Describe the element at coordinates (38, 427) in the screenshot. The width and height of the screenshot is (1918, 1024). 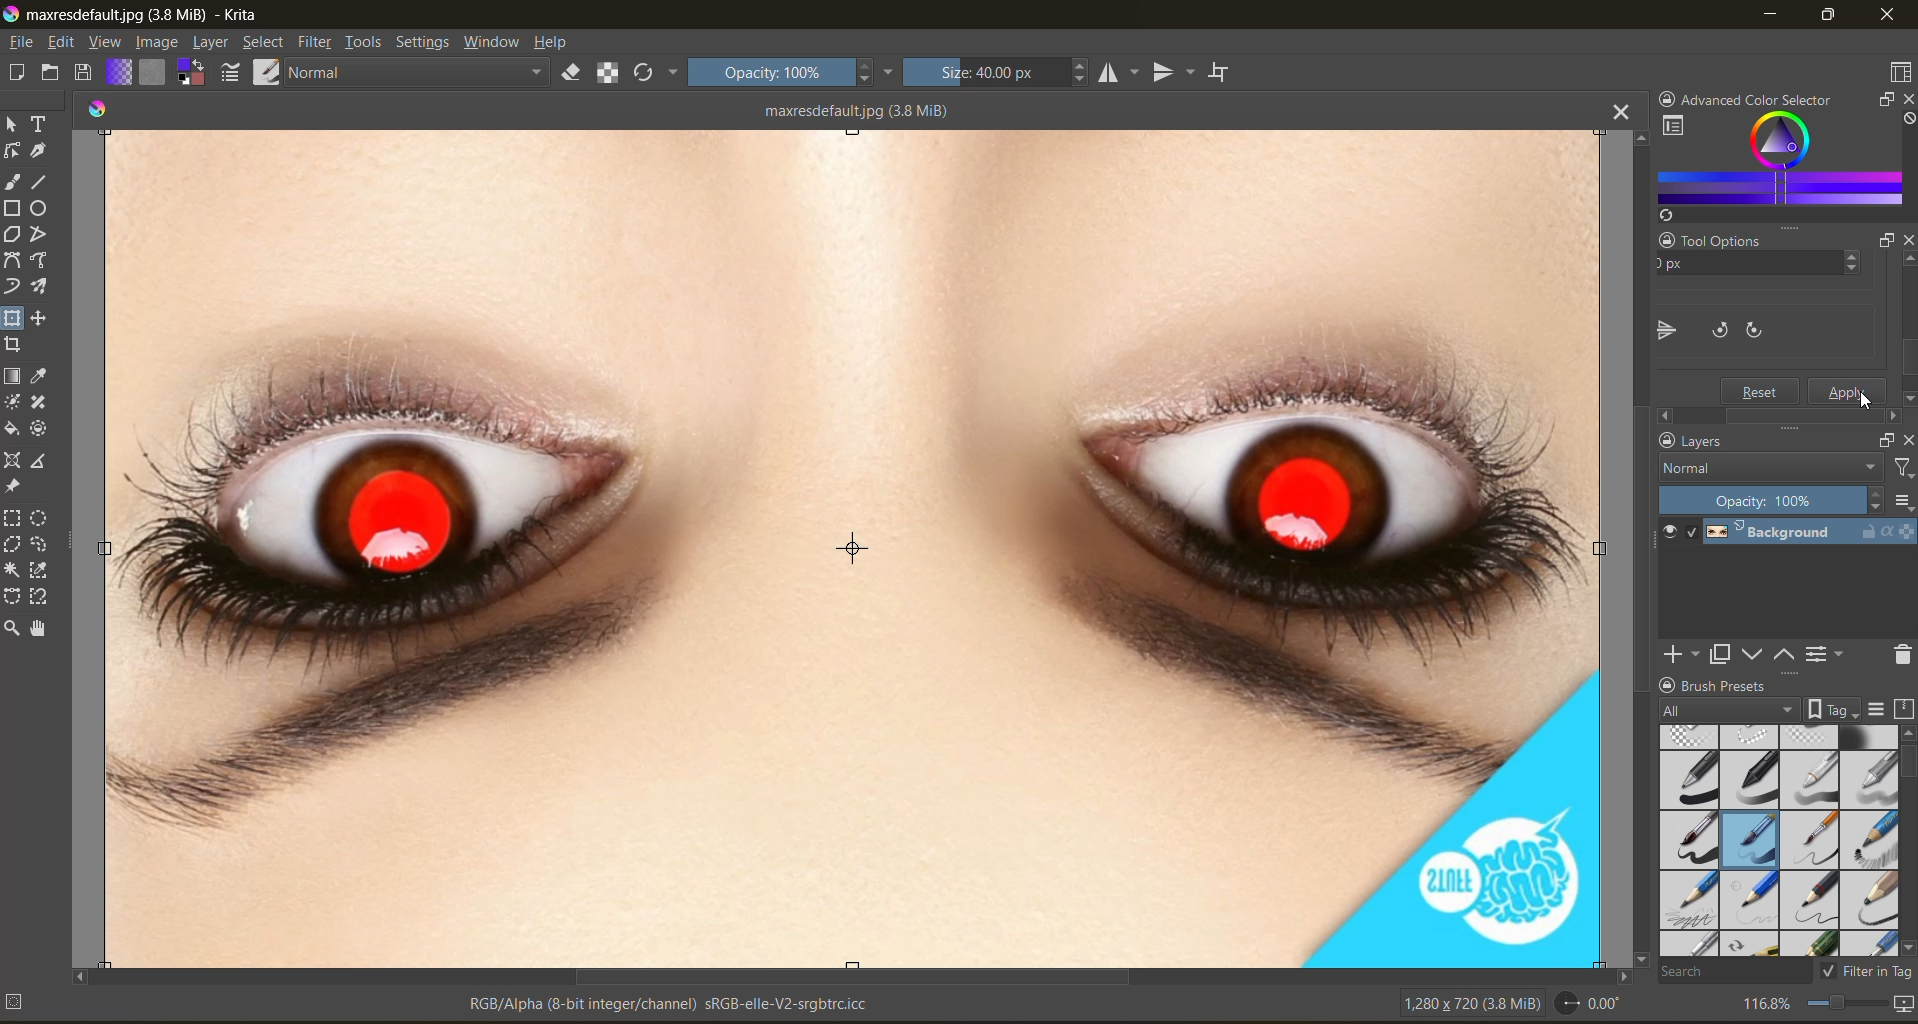
I see `tool` at that location.